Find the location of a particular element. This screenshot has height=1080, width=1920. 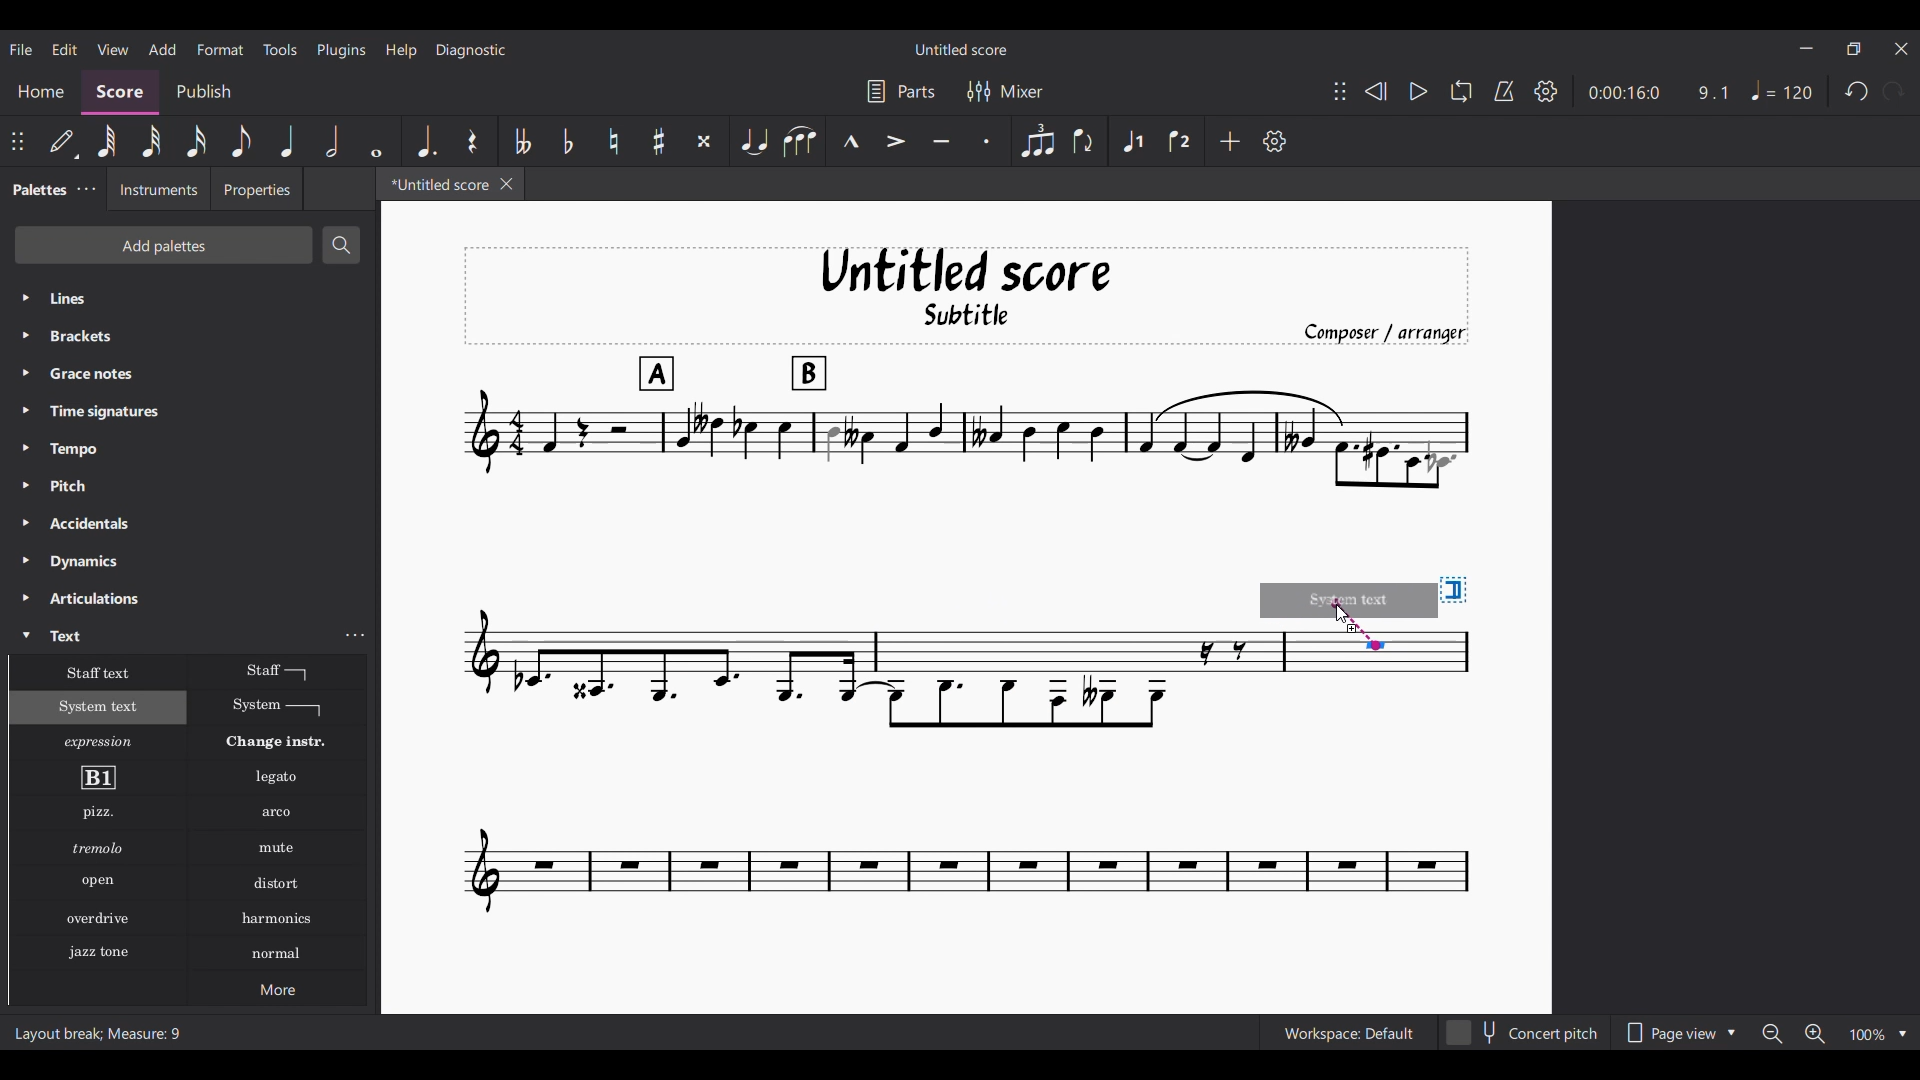

Tremolo is located at coordinates (98, 847).